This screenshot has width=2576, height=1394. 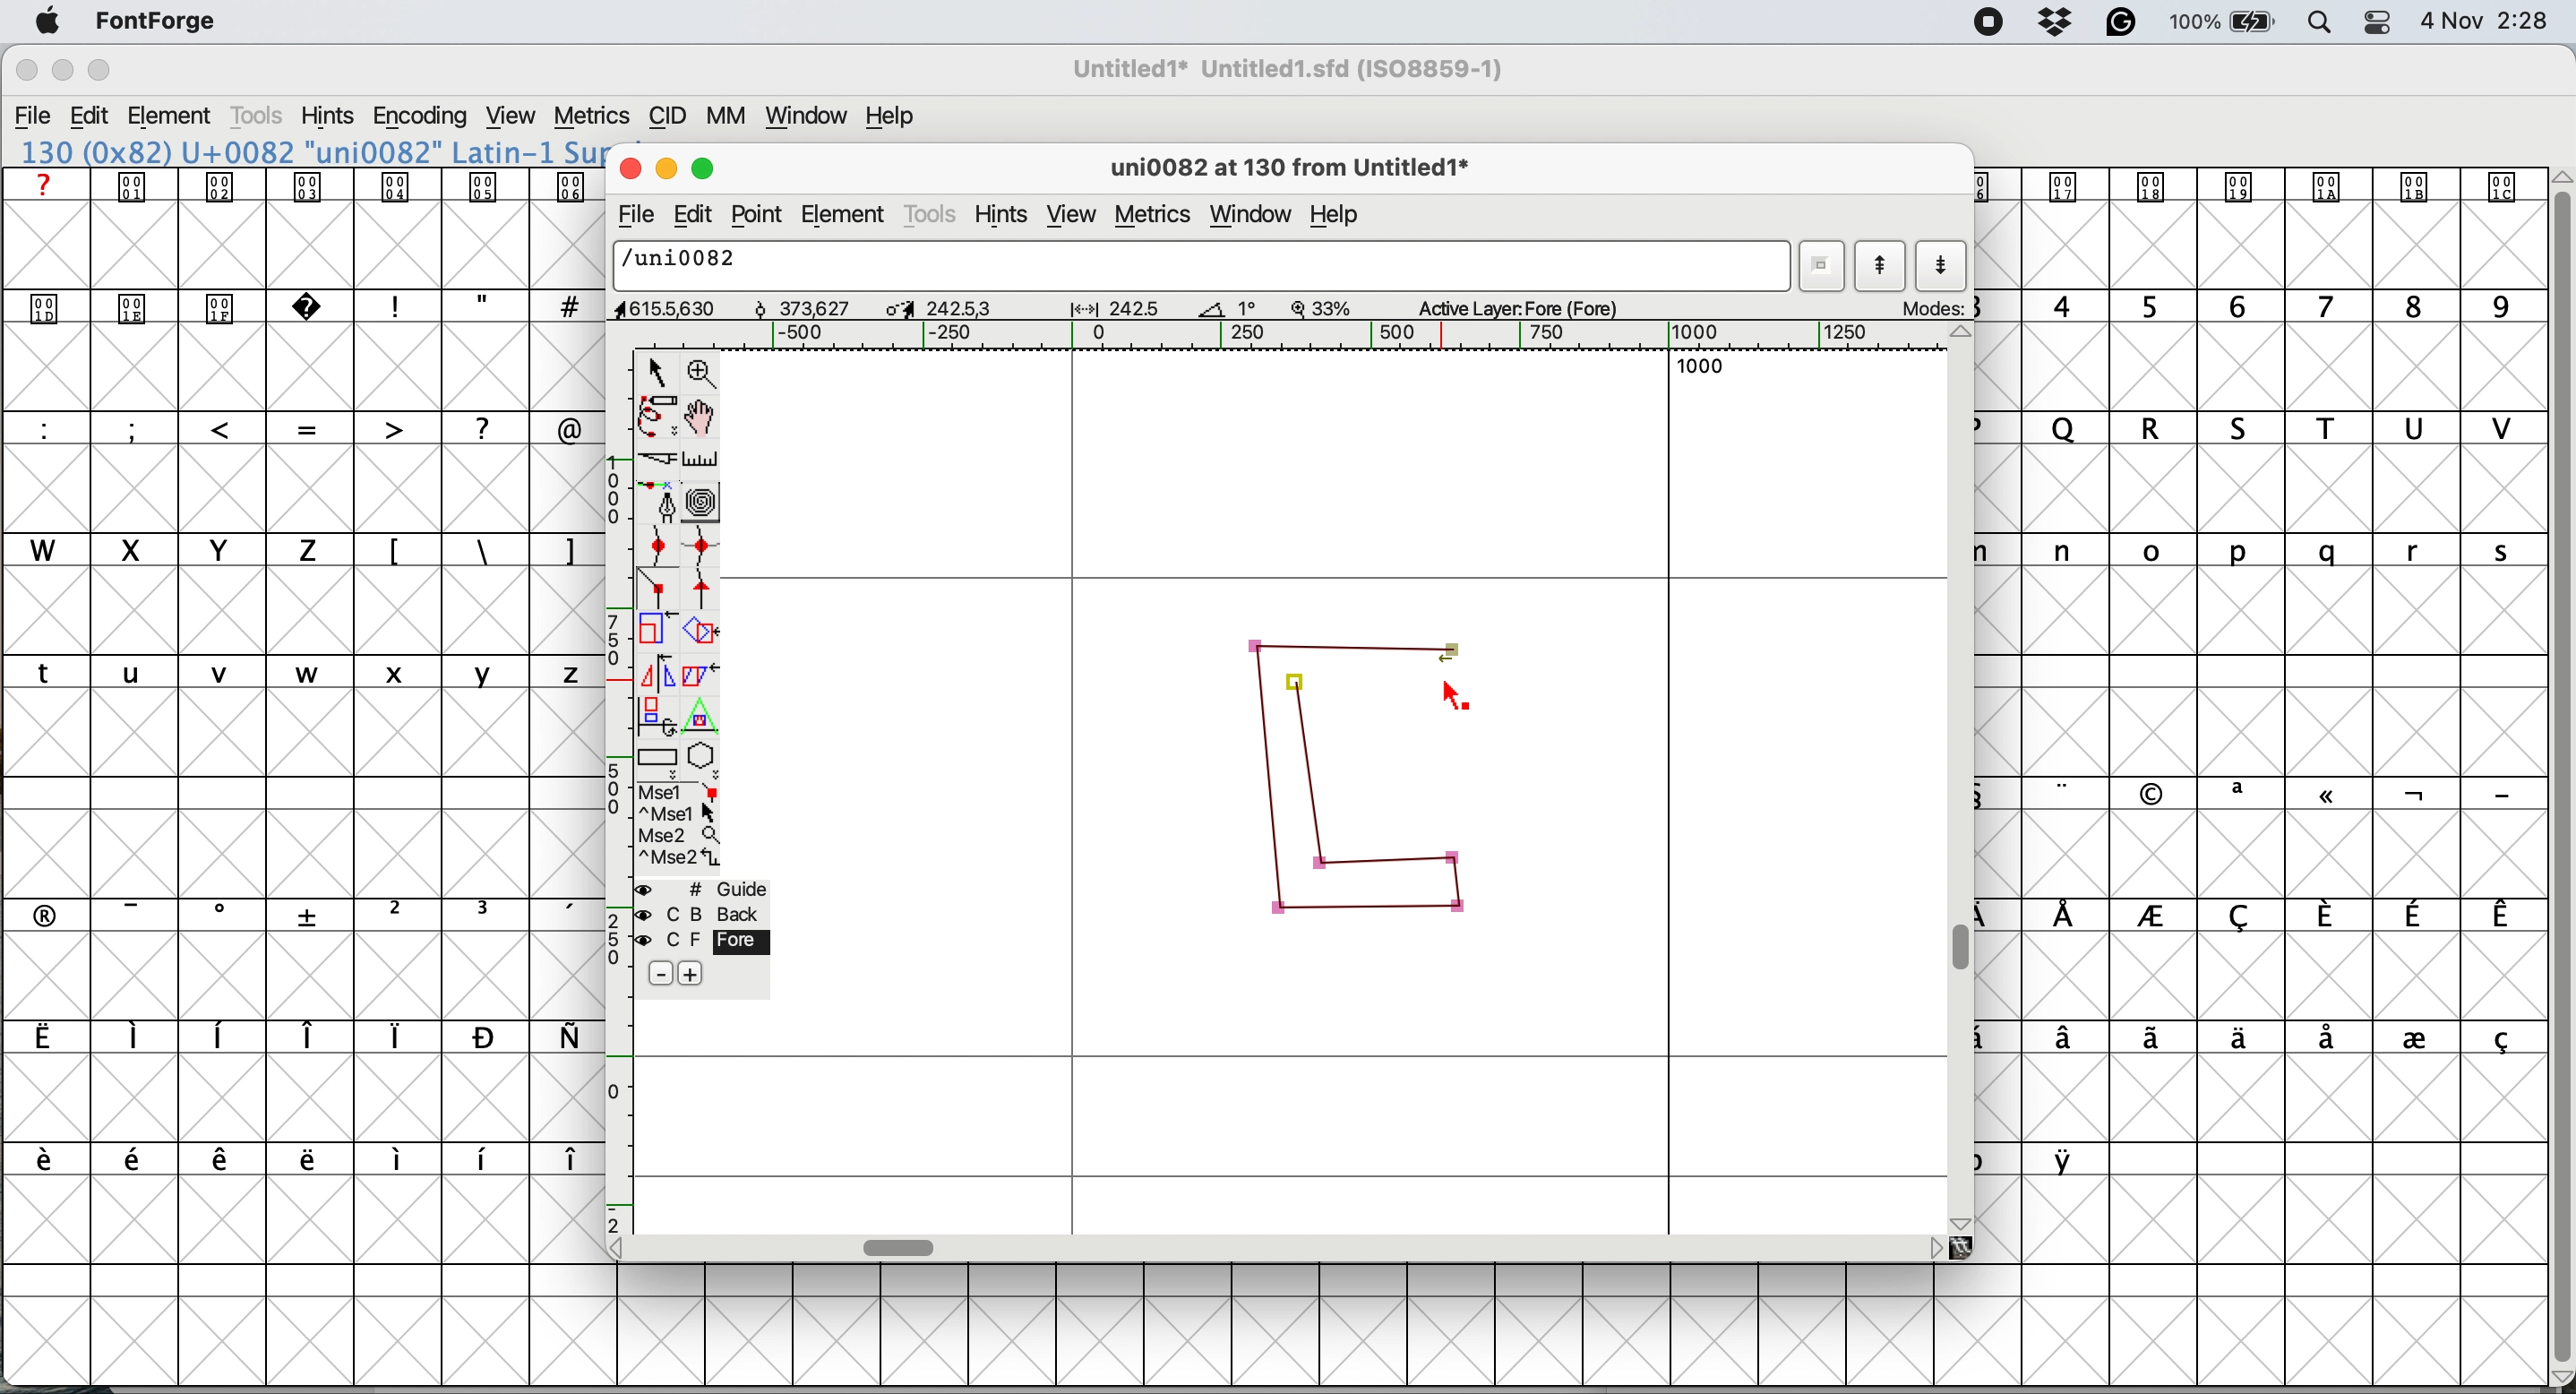 I want to click on metrics, so click(x=1156, y=218).